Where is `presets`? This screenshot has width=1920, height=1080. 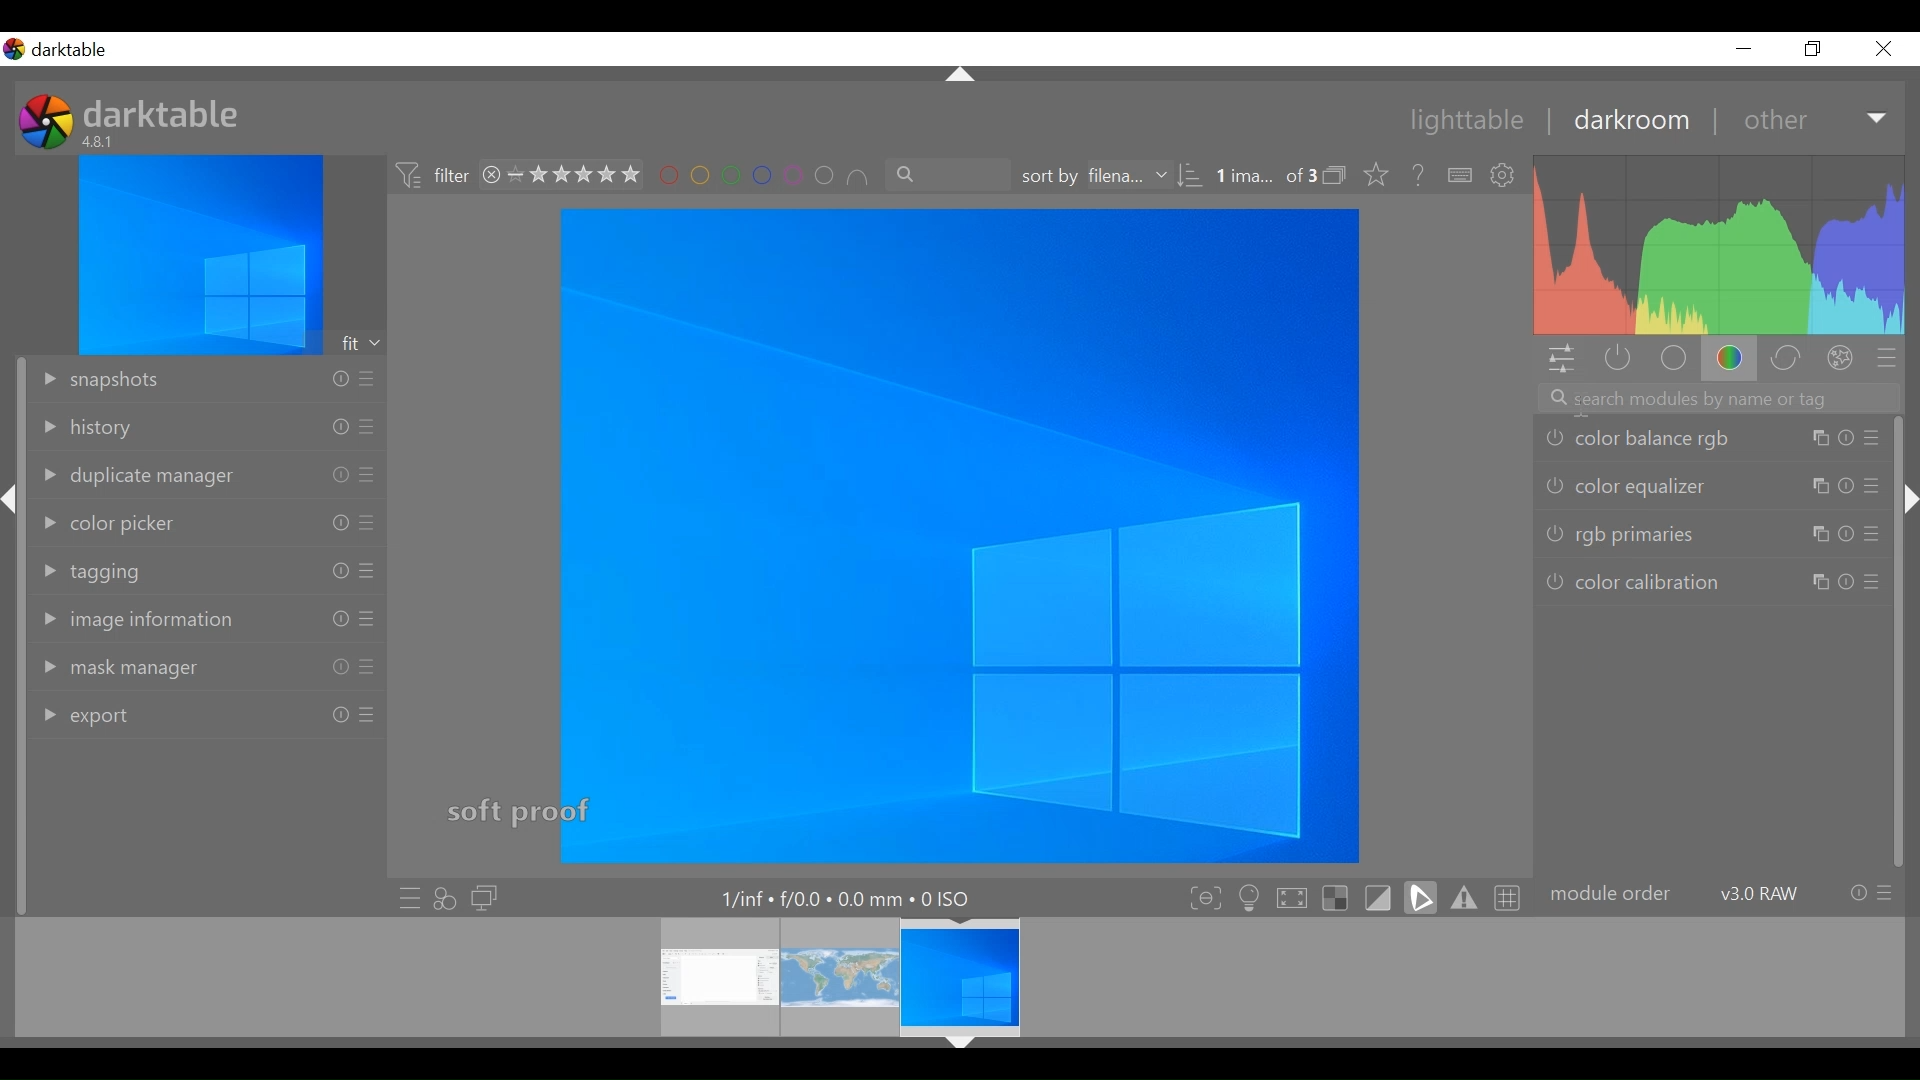
presets is located at coordinates (1874, 436).